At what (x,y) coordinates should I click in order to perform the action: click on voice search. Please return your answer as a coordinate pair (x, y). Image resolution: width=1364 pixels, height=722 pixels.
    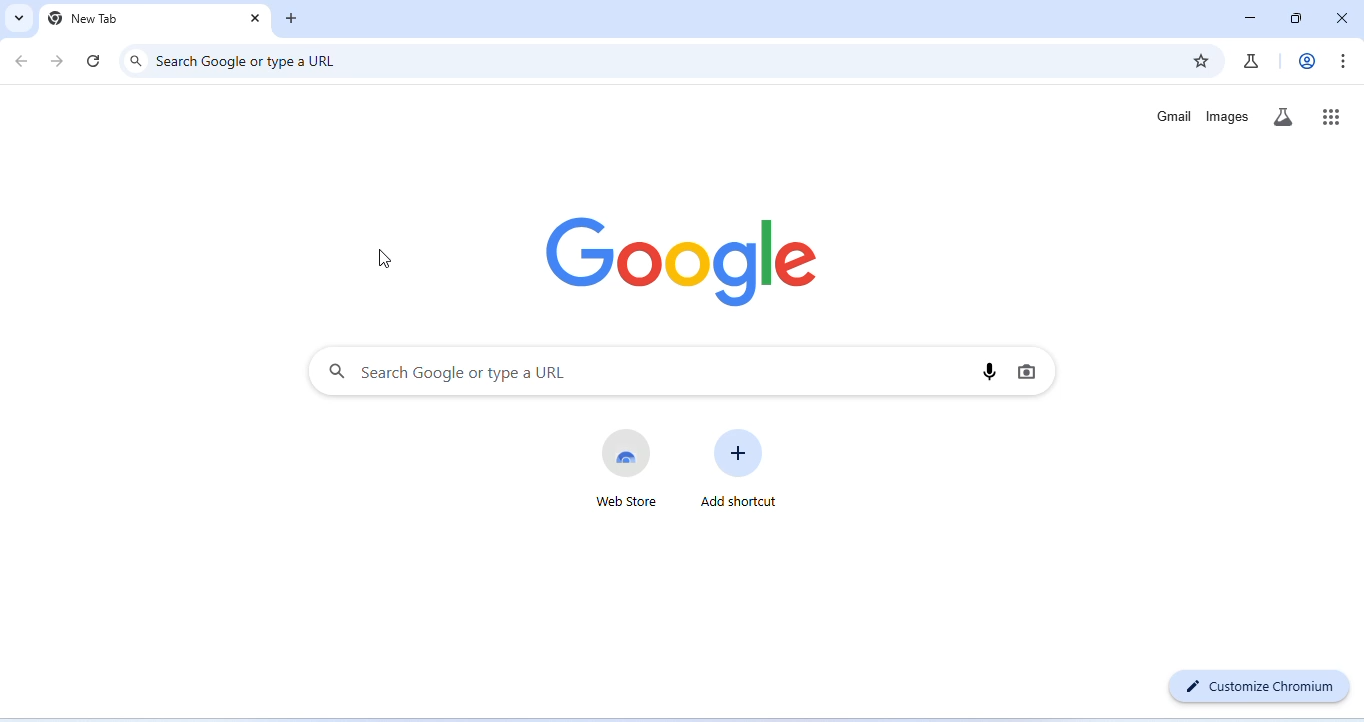
    Looking at the image, I should click on (991, 370).